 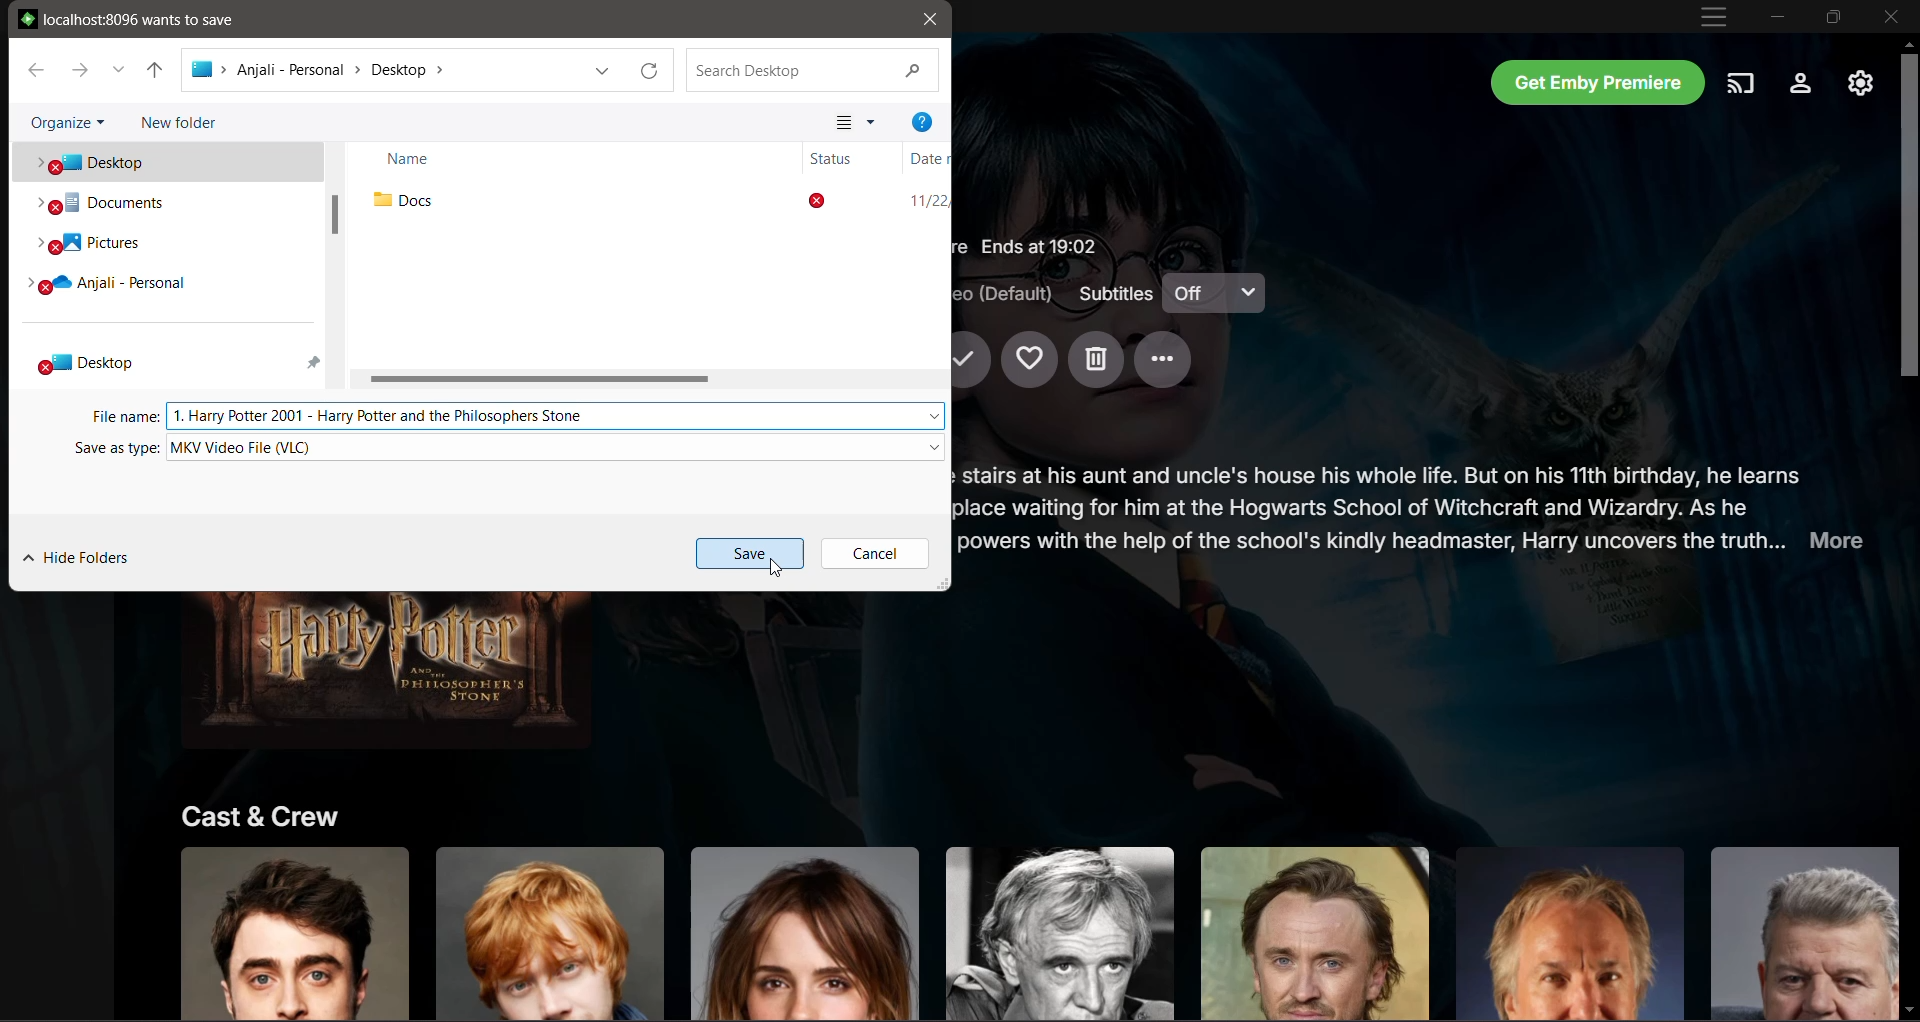 I want to click on Cursor, so click(x=1160, y=367).